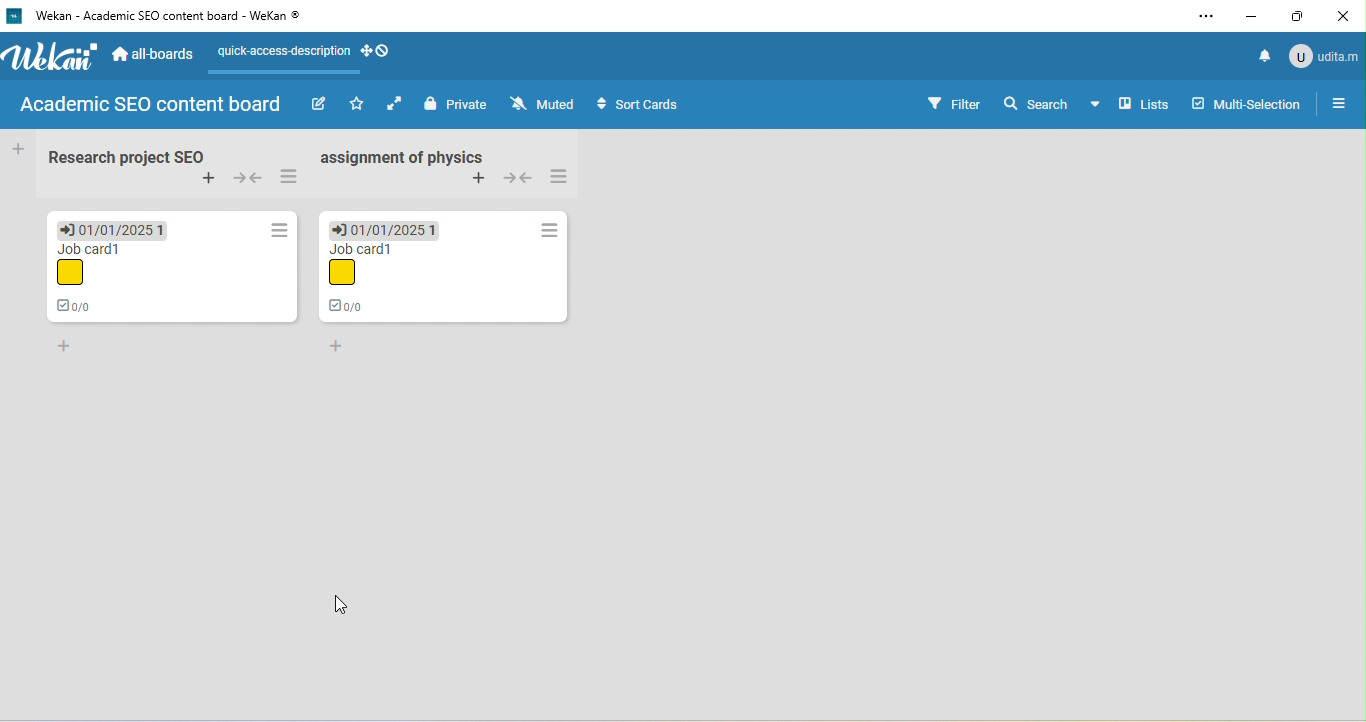 The image size is (1366, 722). What do you see at coordinates (152, 106) in the screenshot?
I see `academic sed content board` at bounding box center [152, 106].